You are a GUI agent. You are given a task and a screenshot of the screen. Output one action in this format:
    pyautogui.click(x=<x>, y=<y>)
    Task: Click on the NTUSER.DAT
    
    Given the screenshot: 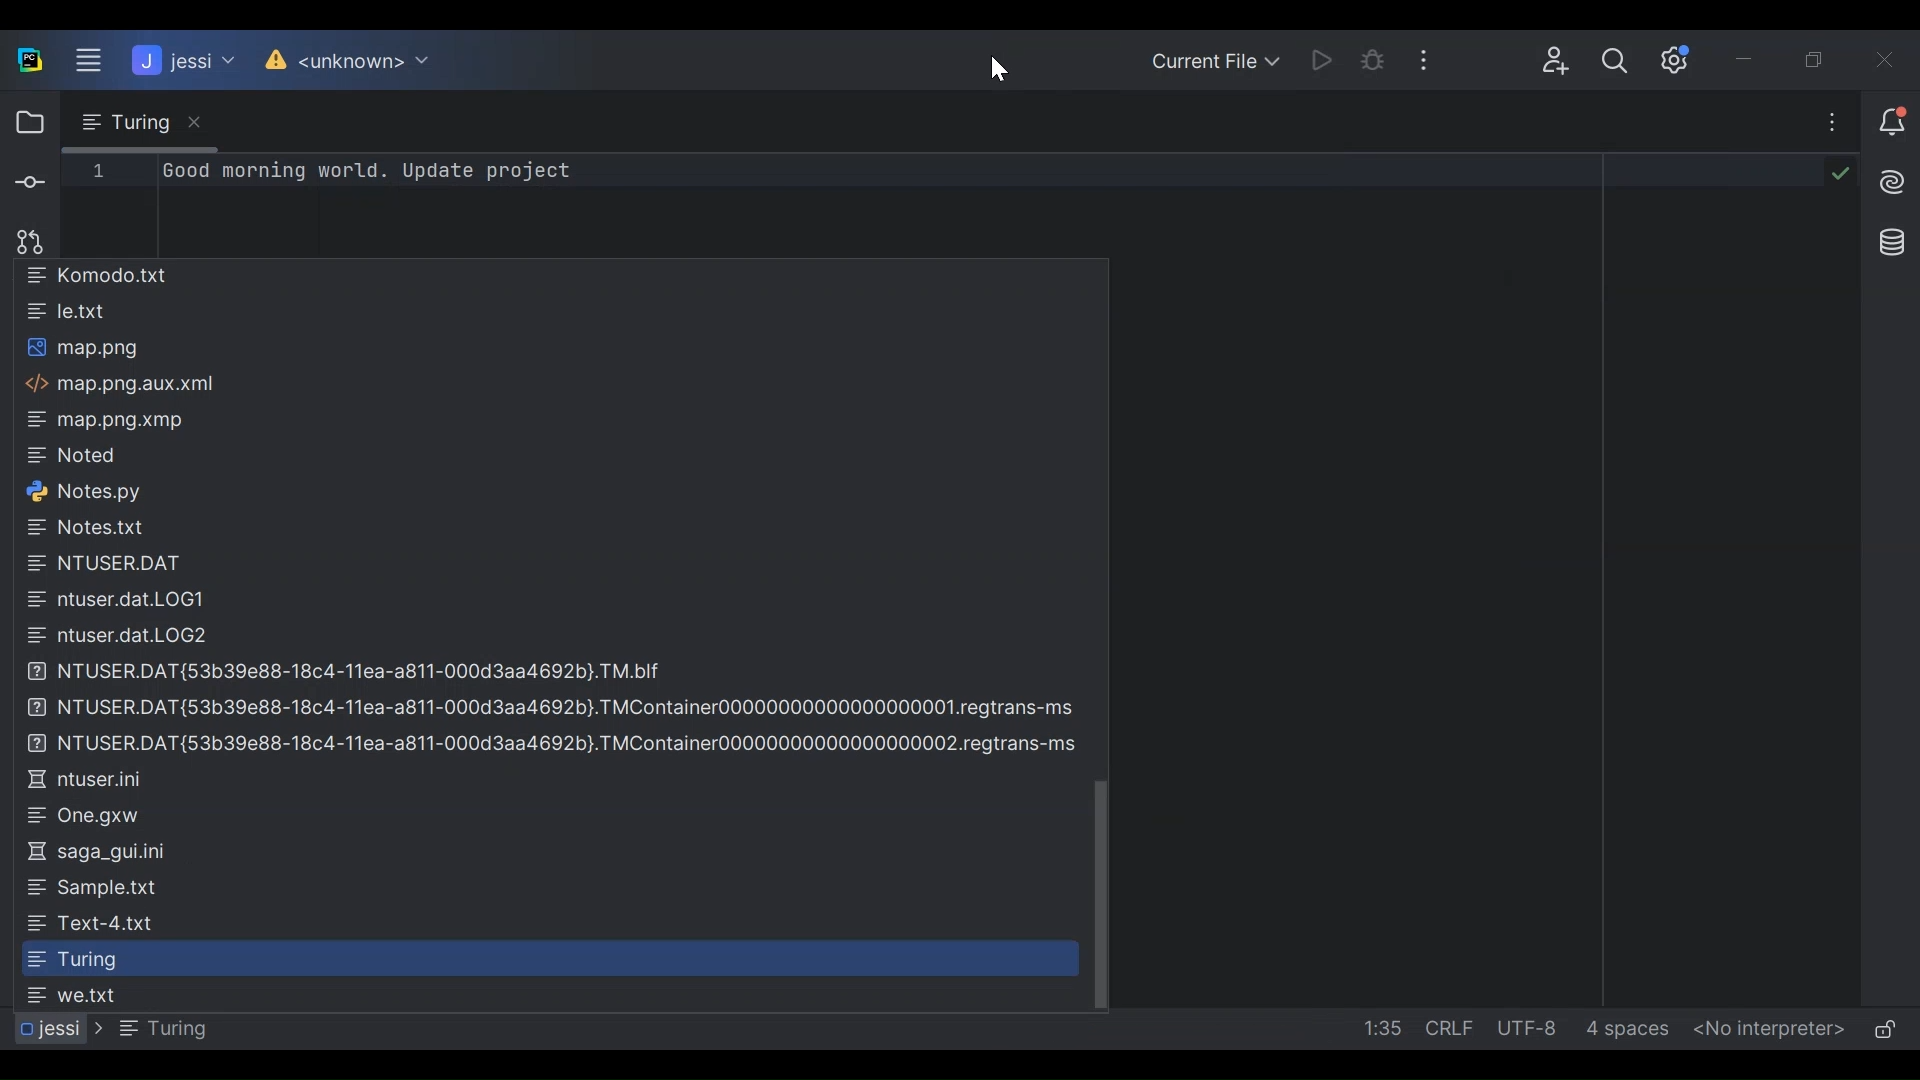 What is the action you would take?
    pyautogui.click(x=116, y=562)
    